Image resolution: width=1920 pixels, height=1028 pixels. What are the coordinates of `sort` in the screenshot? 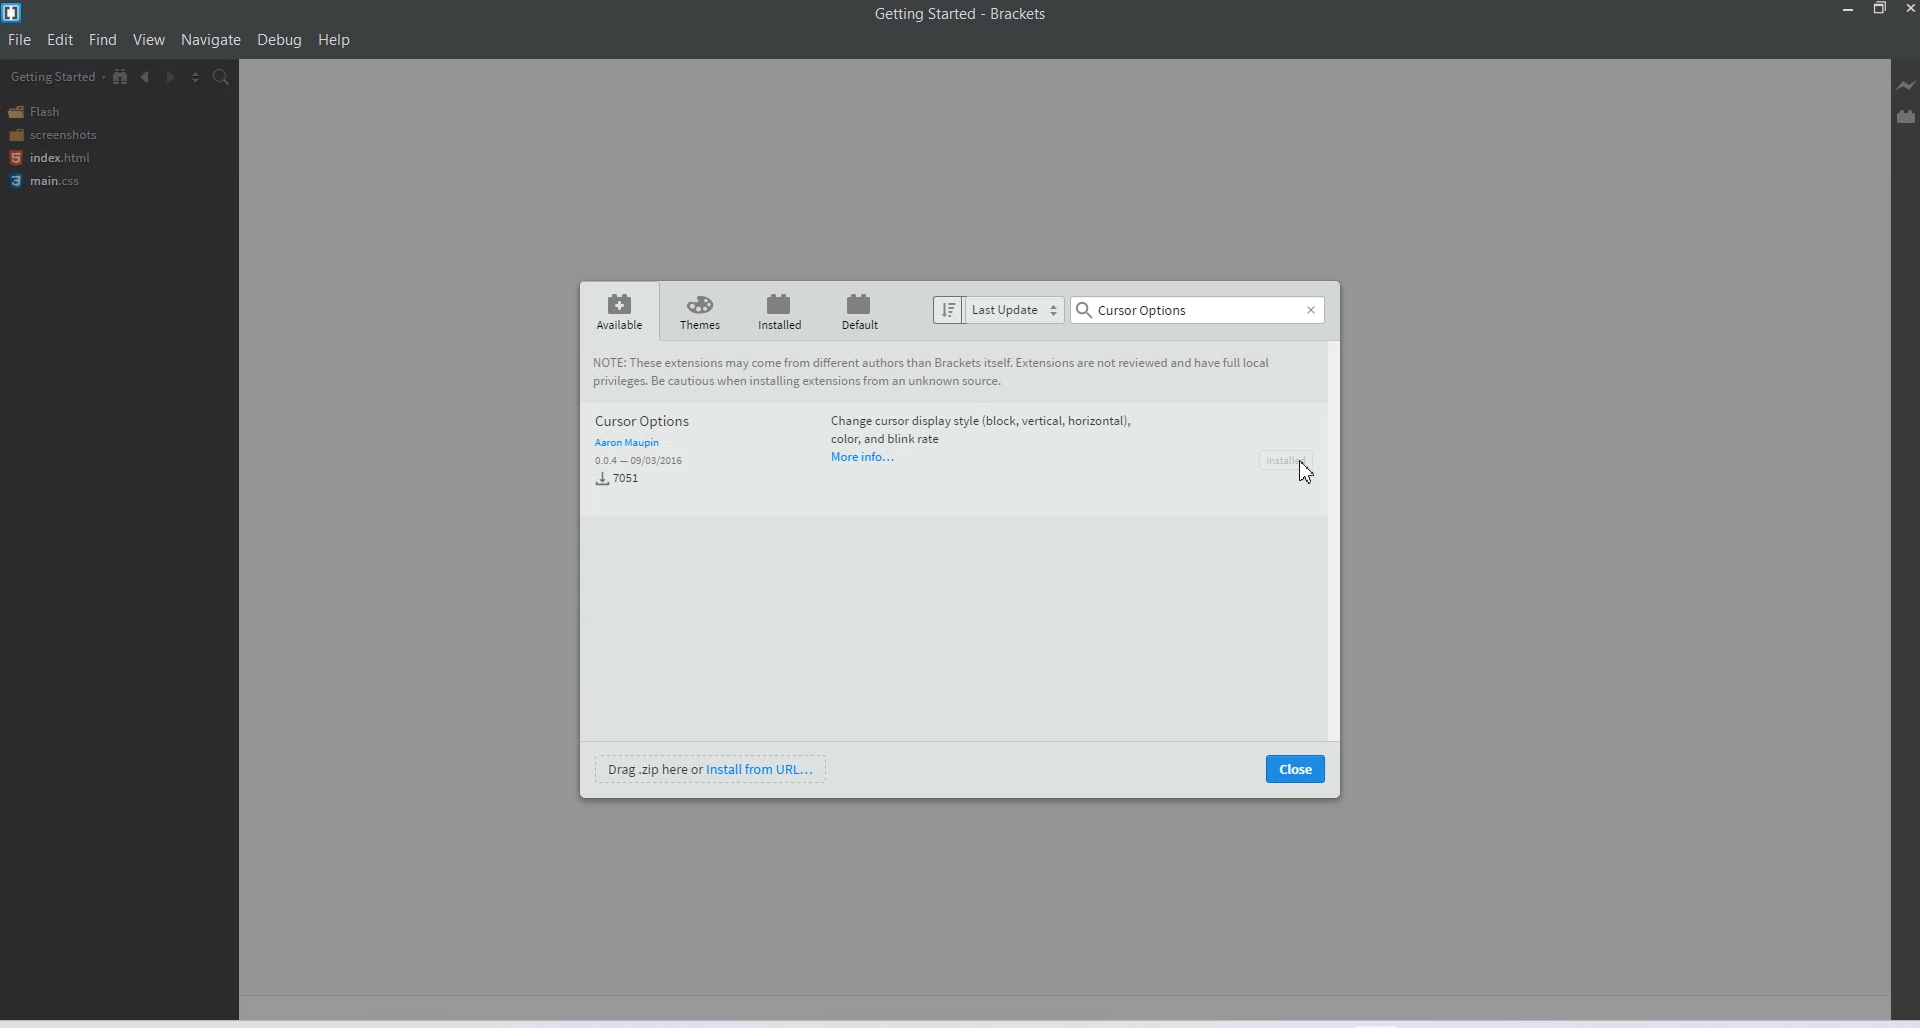 It's located at (948, 311).